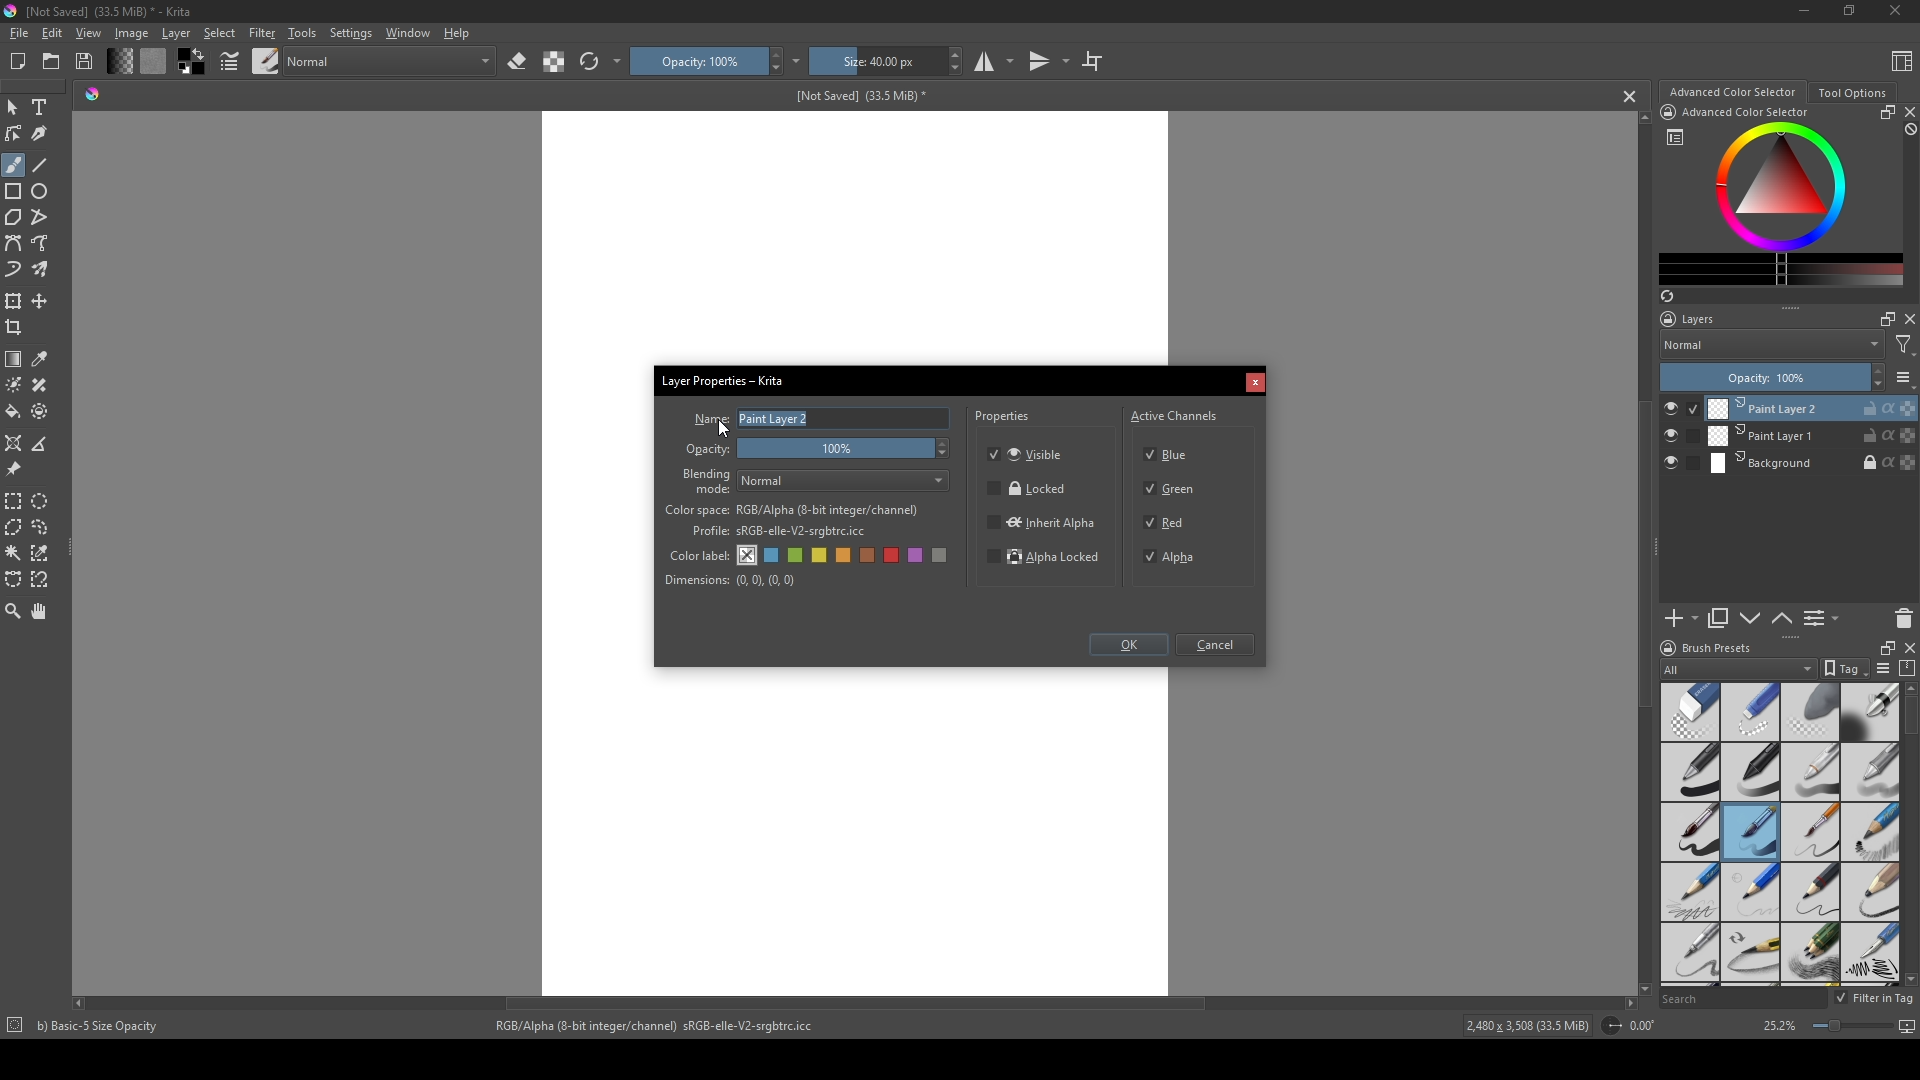 Image resolution: width=1920 pixels, height=1080 pixels. I want to click on list, so click(1904, 377).